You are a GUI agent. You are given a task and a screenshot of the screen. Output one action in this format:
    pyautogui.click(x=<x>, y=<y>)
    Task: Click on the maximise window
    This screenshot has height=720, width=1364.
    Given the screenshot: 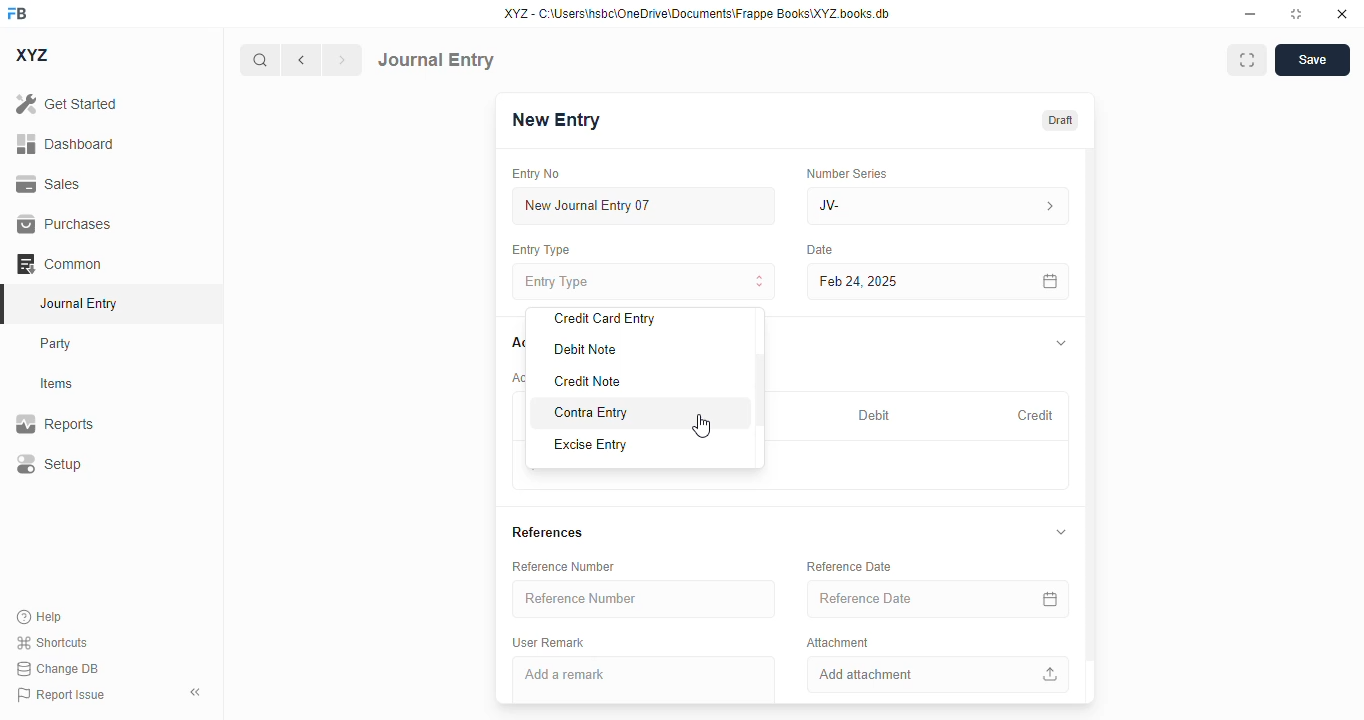 What is the action you would take?
    pyautogui.click(x=1247, y=60)
    